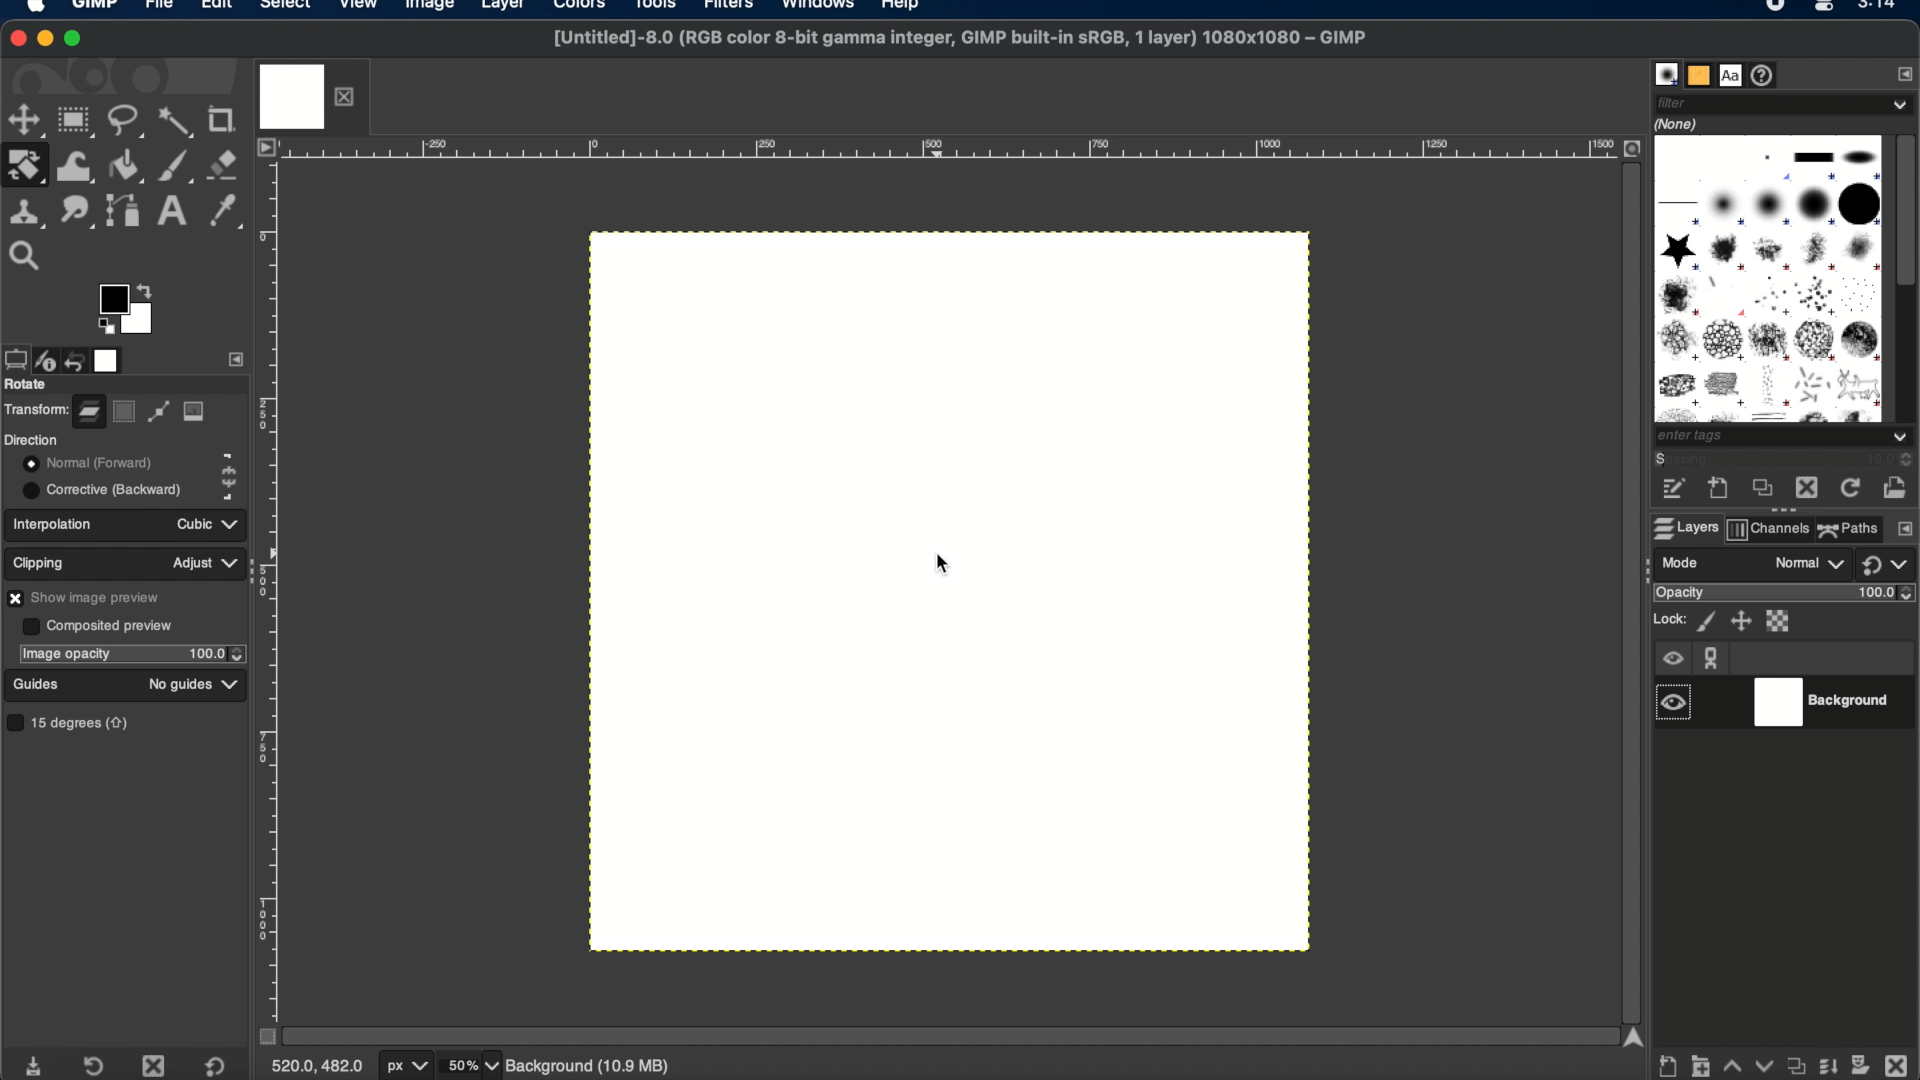 Image resolution: width=1920 pixels, height=1080 pixels. Describe the element at coordinates (34, 10) in the screenshot. I see `apple logo` at that location.